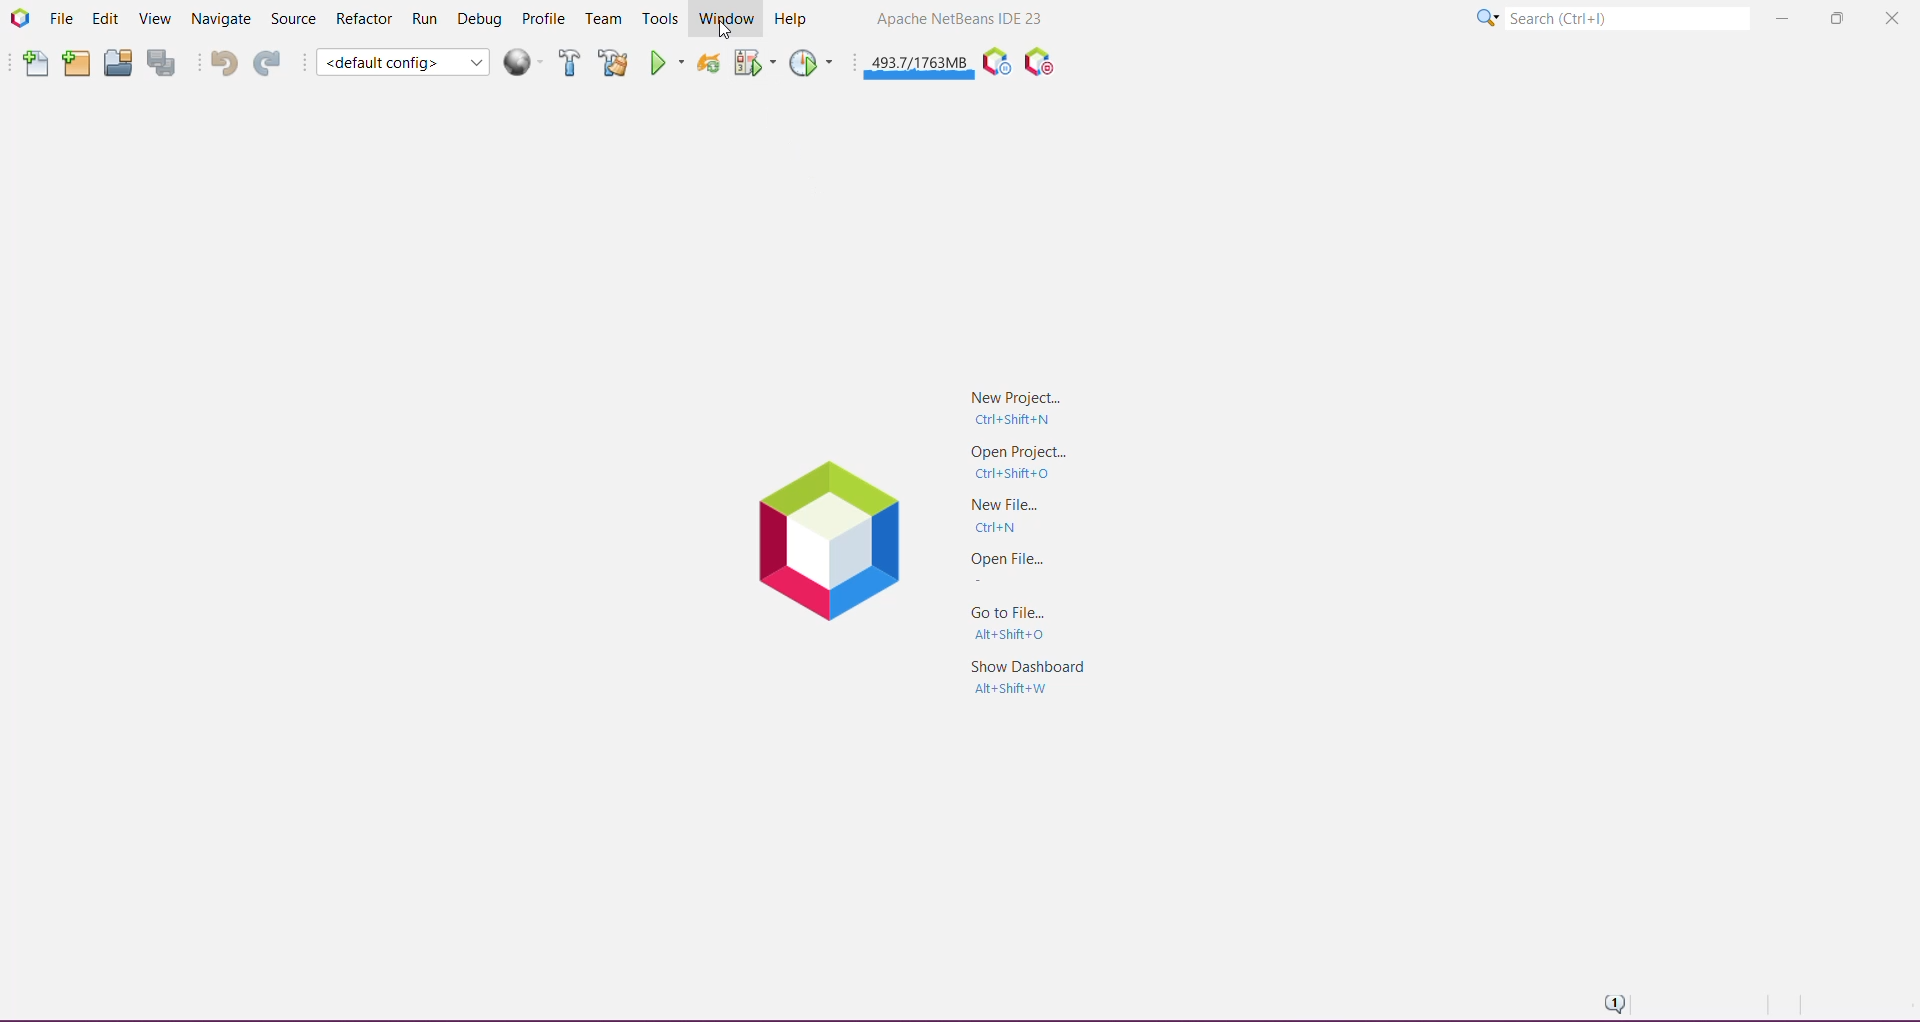  Describe the element at coordinates (1020, 518) in the screenshot. I see `` at that location.